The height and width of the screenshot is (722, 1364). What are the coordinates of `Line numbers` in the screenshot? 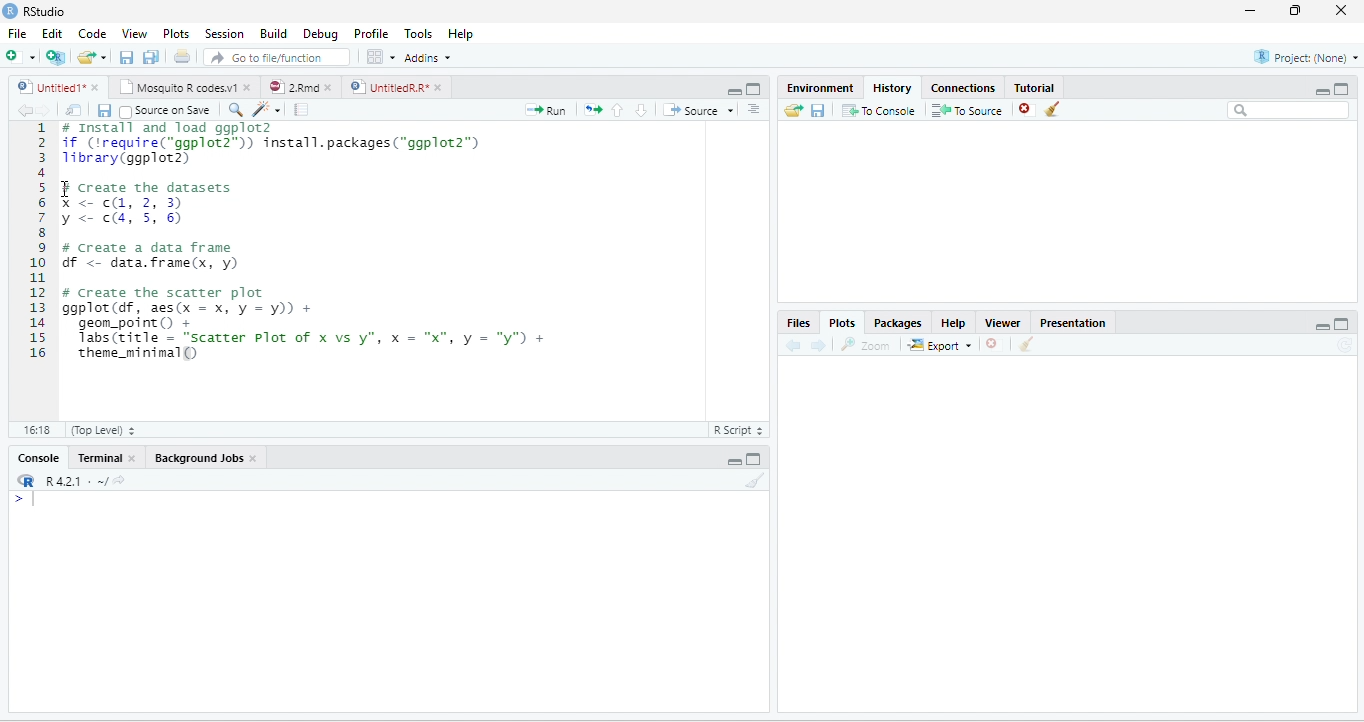 It's located at (36, 243).